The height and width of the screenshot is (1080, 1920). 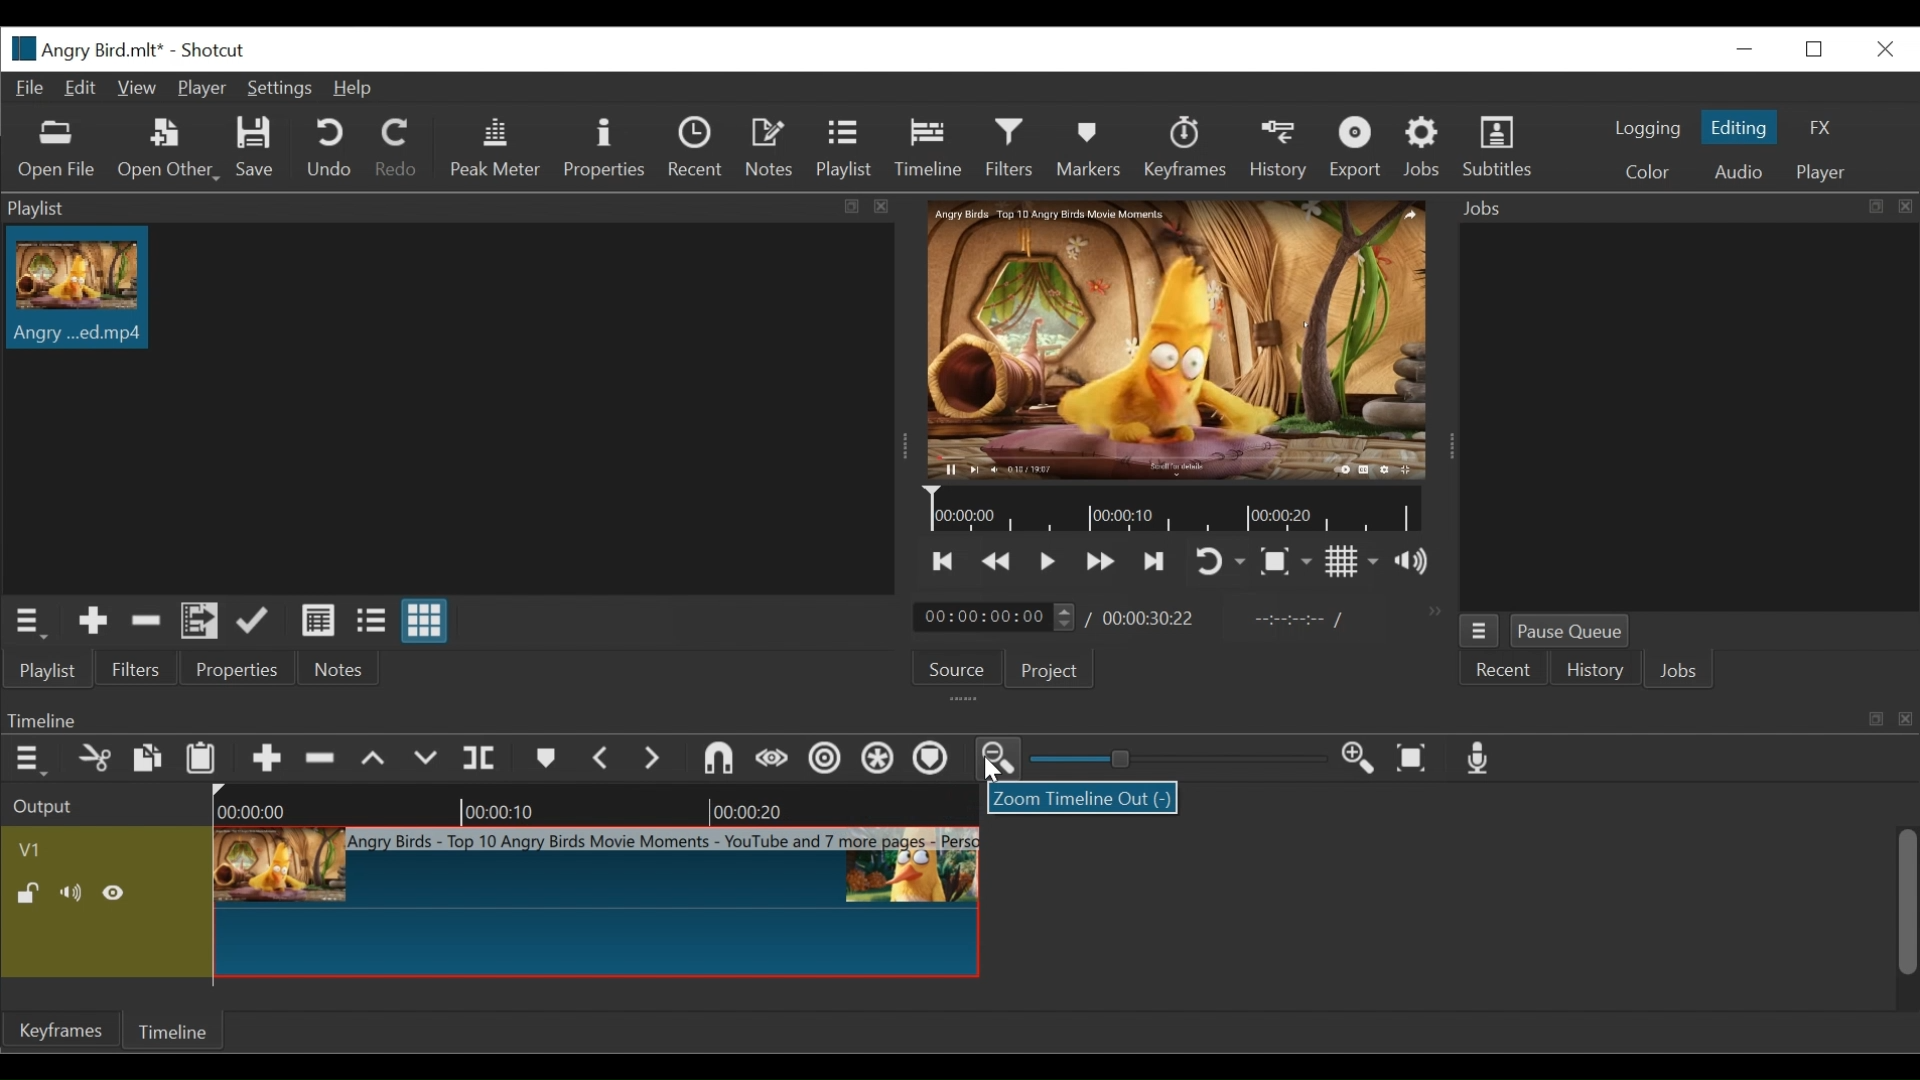 I want to click on Zoom out timeline, so click(x=1000, y=761).